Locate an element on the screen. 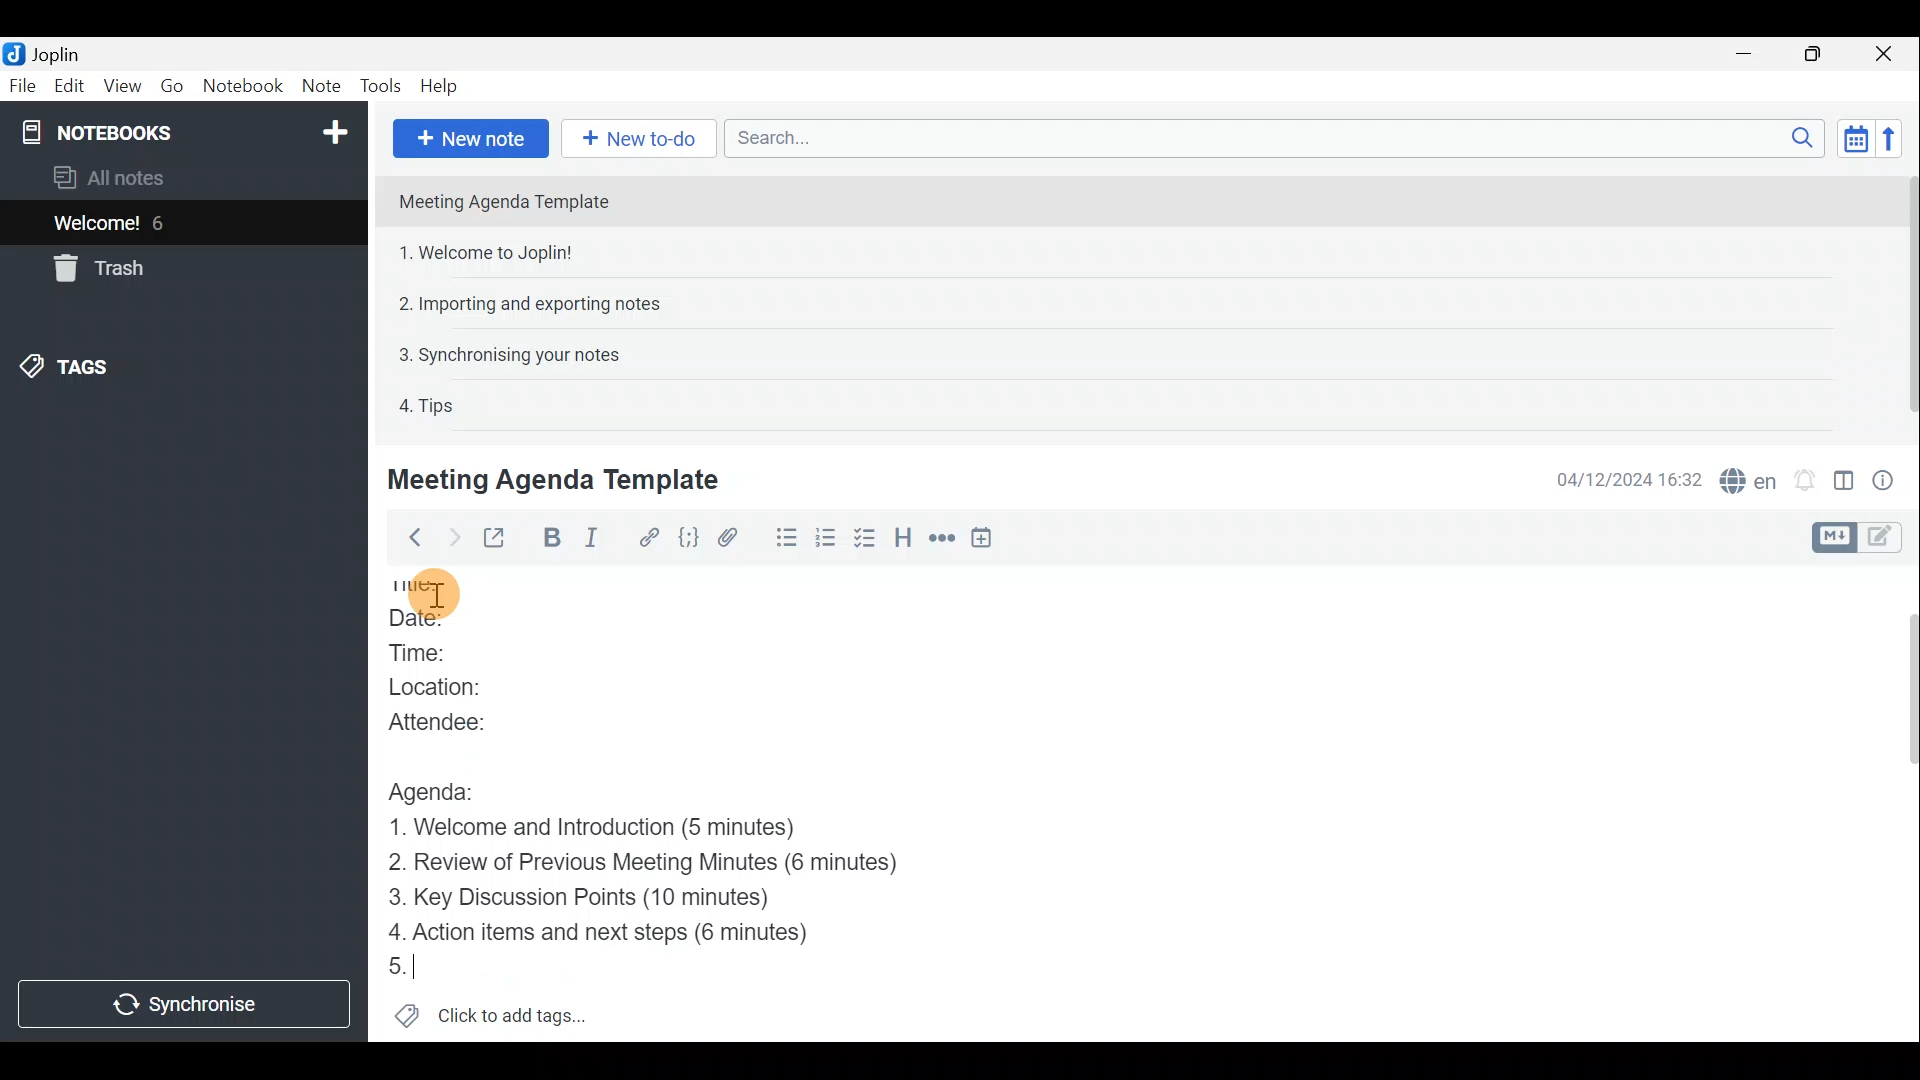 This screenshot has height=1080, width=1920. 2. Importing and exporting notes is located at coordinates (537, 304).